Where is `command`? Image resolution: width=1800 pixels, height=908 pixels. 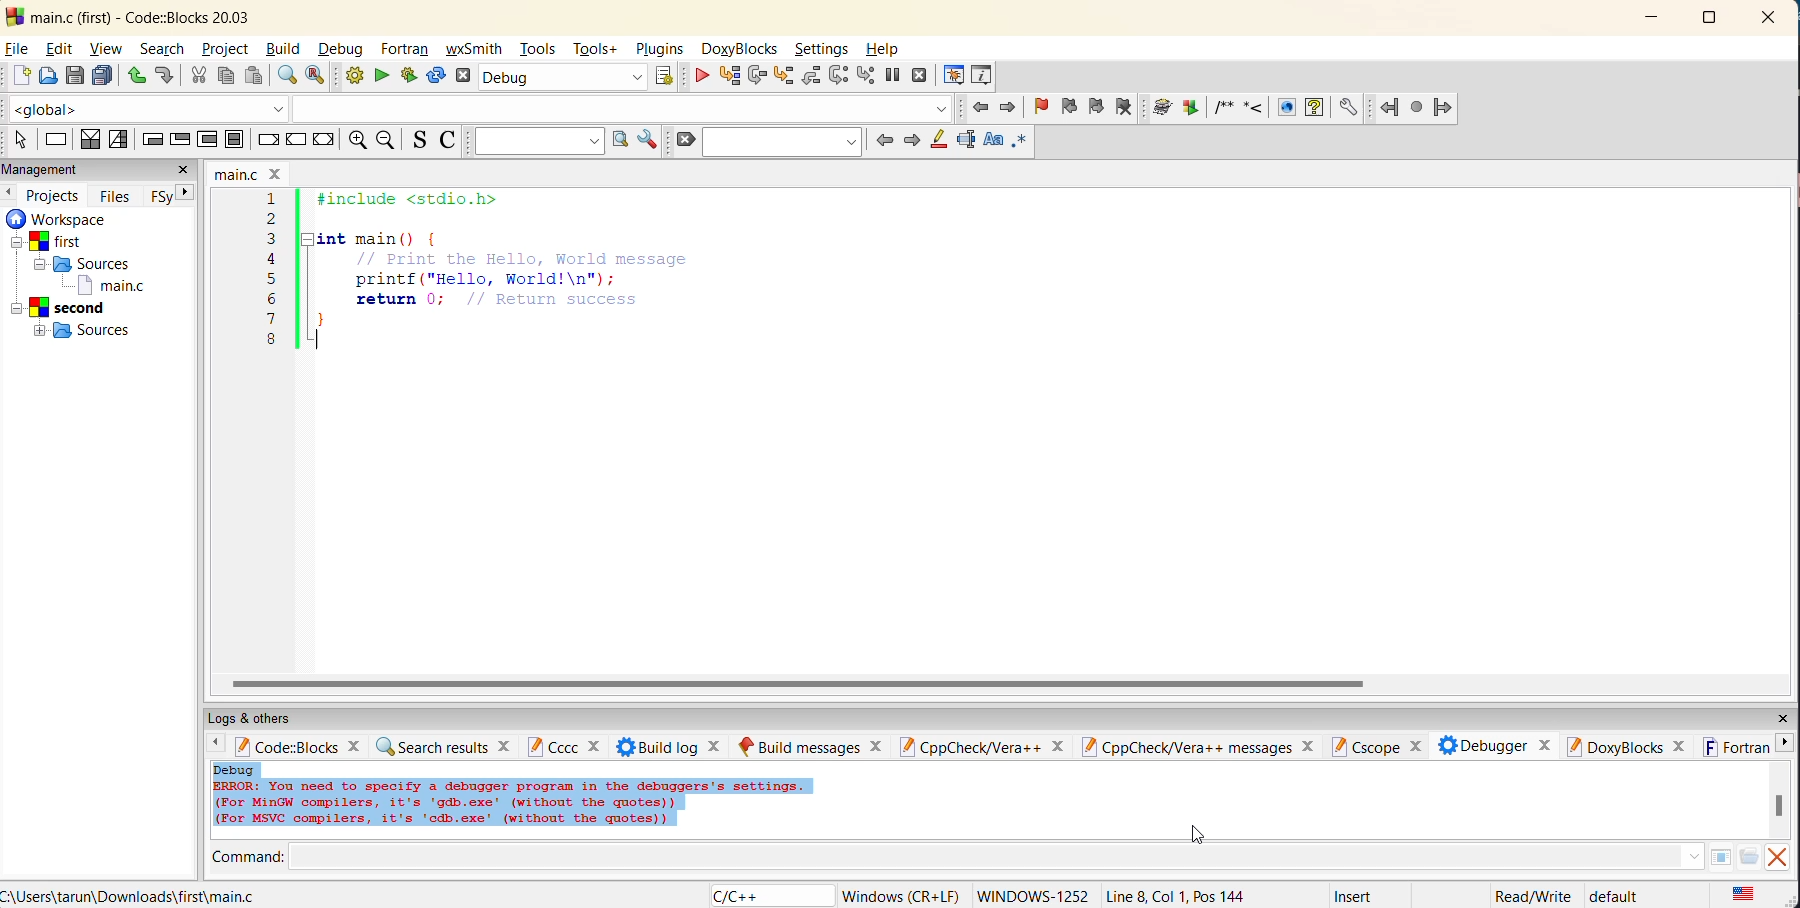
command is located at coordinates (977, 855).